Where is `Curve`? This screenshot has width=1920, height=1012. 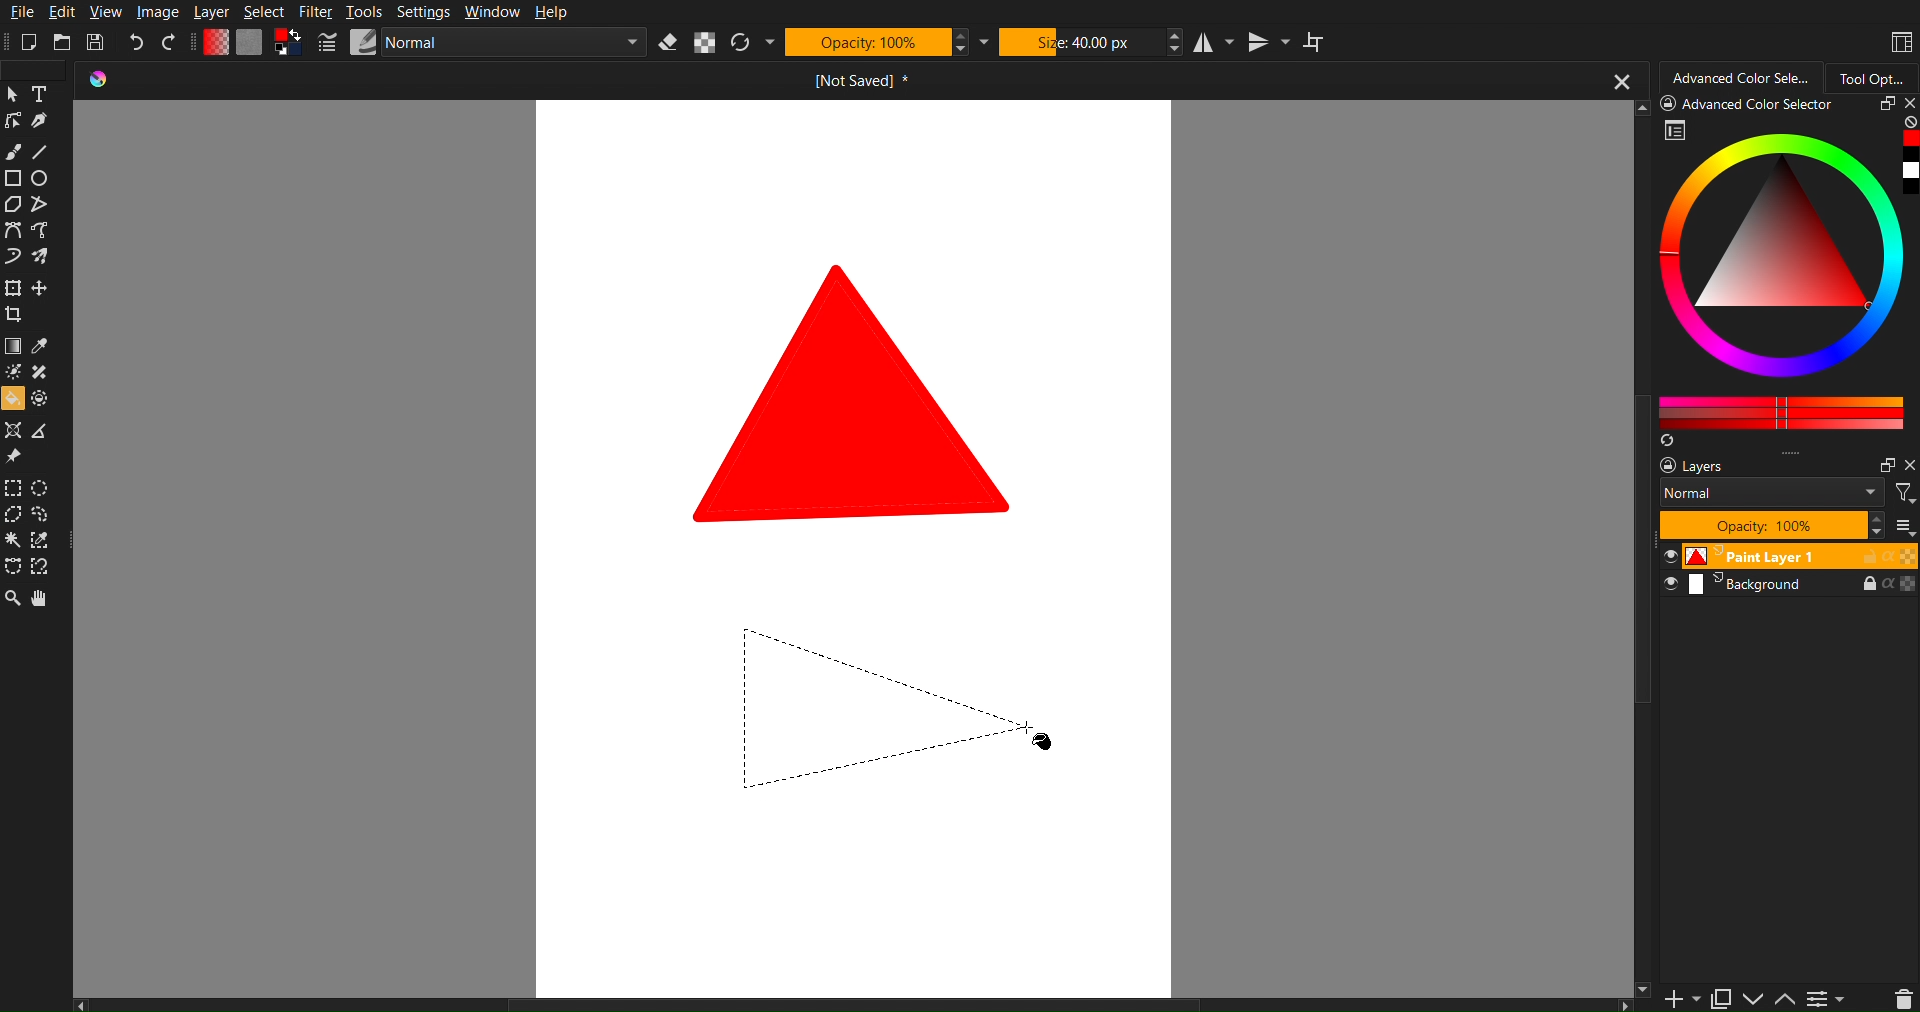 Curve is located at coordinates (12, 259).